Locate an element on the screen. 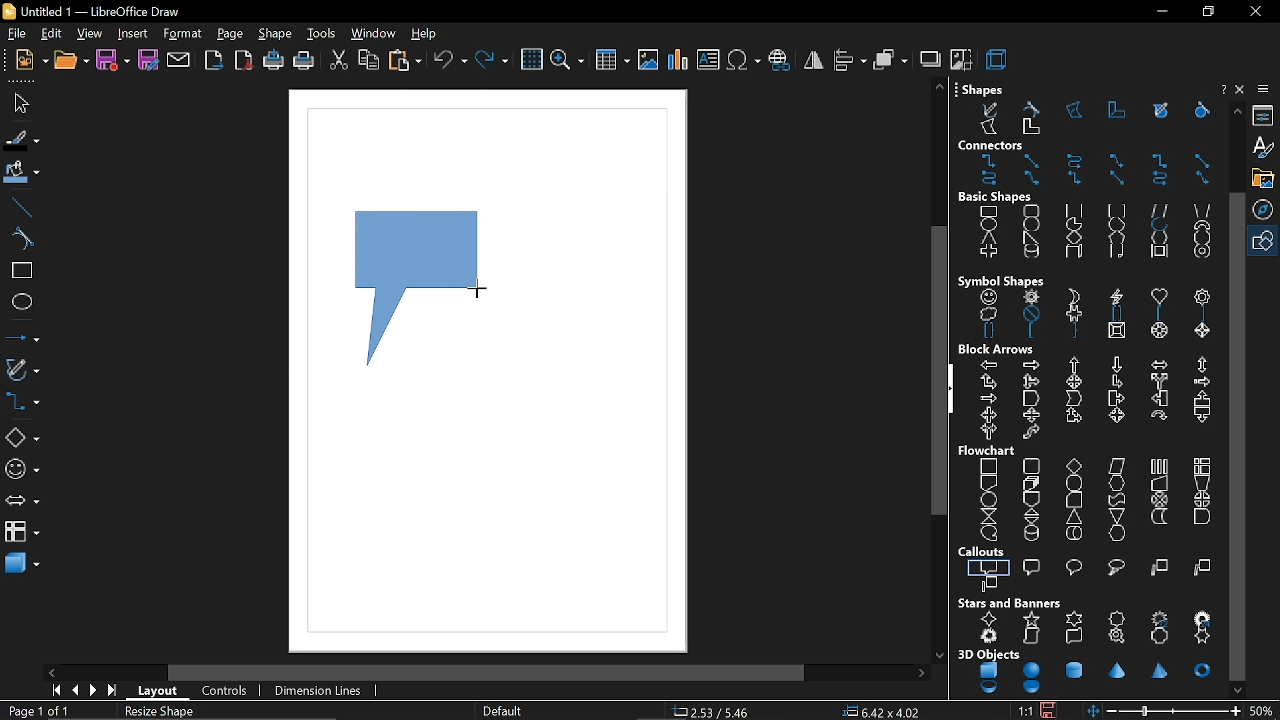  up arrow is located at coordinates (1076, 365).